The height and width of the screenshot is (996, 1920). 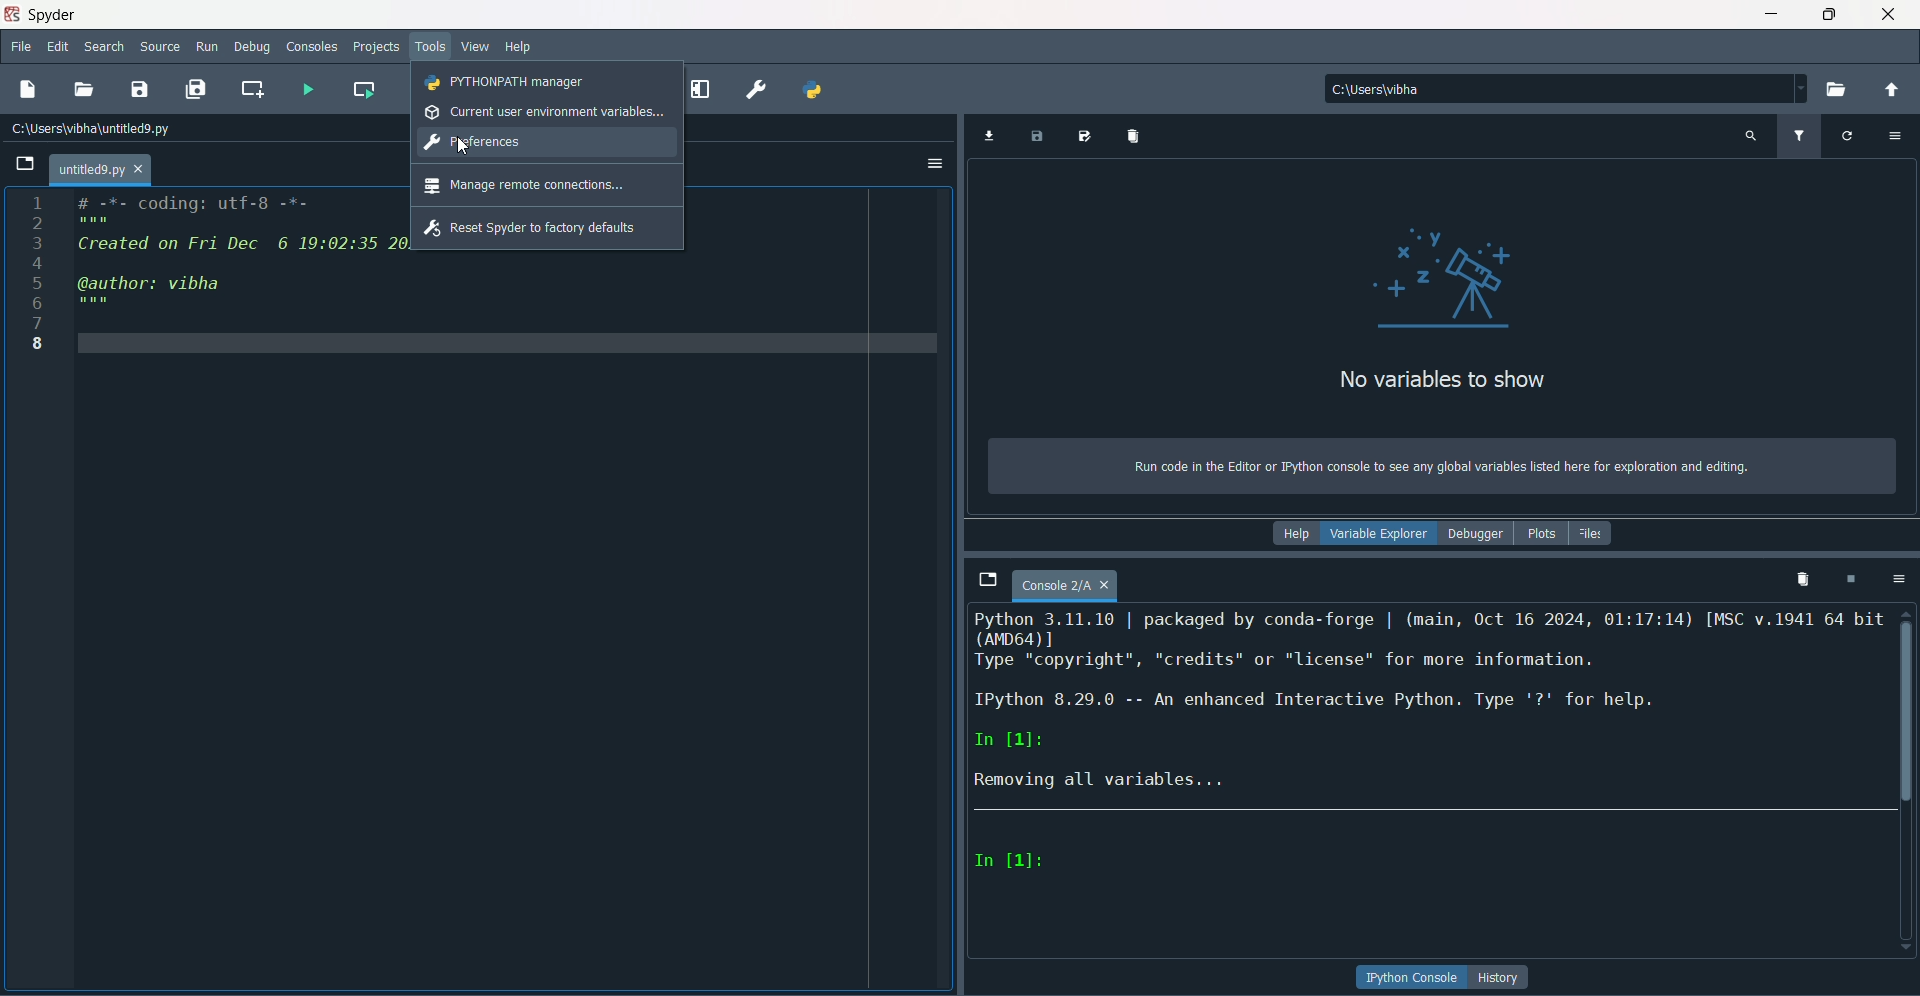 I want to click on save data, so click(x=1037, y=138).